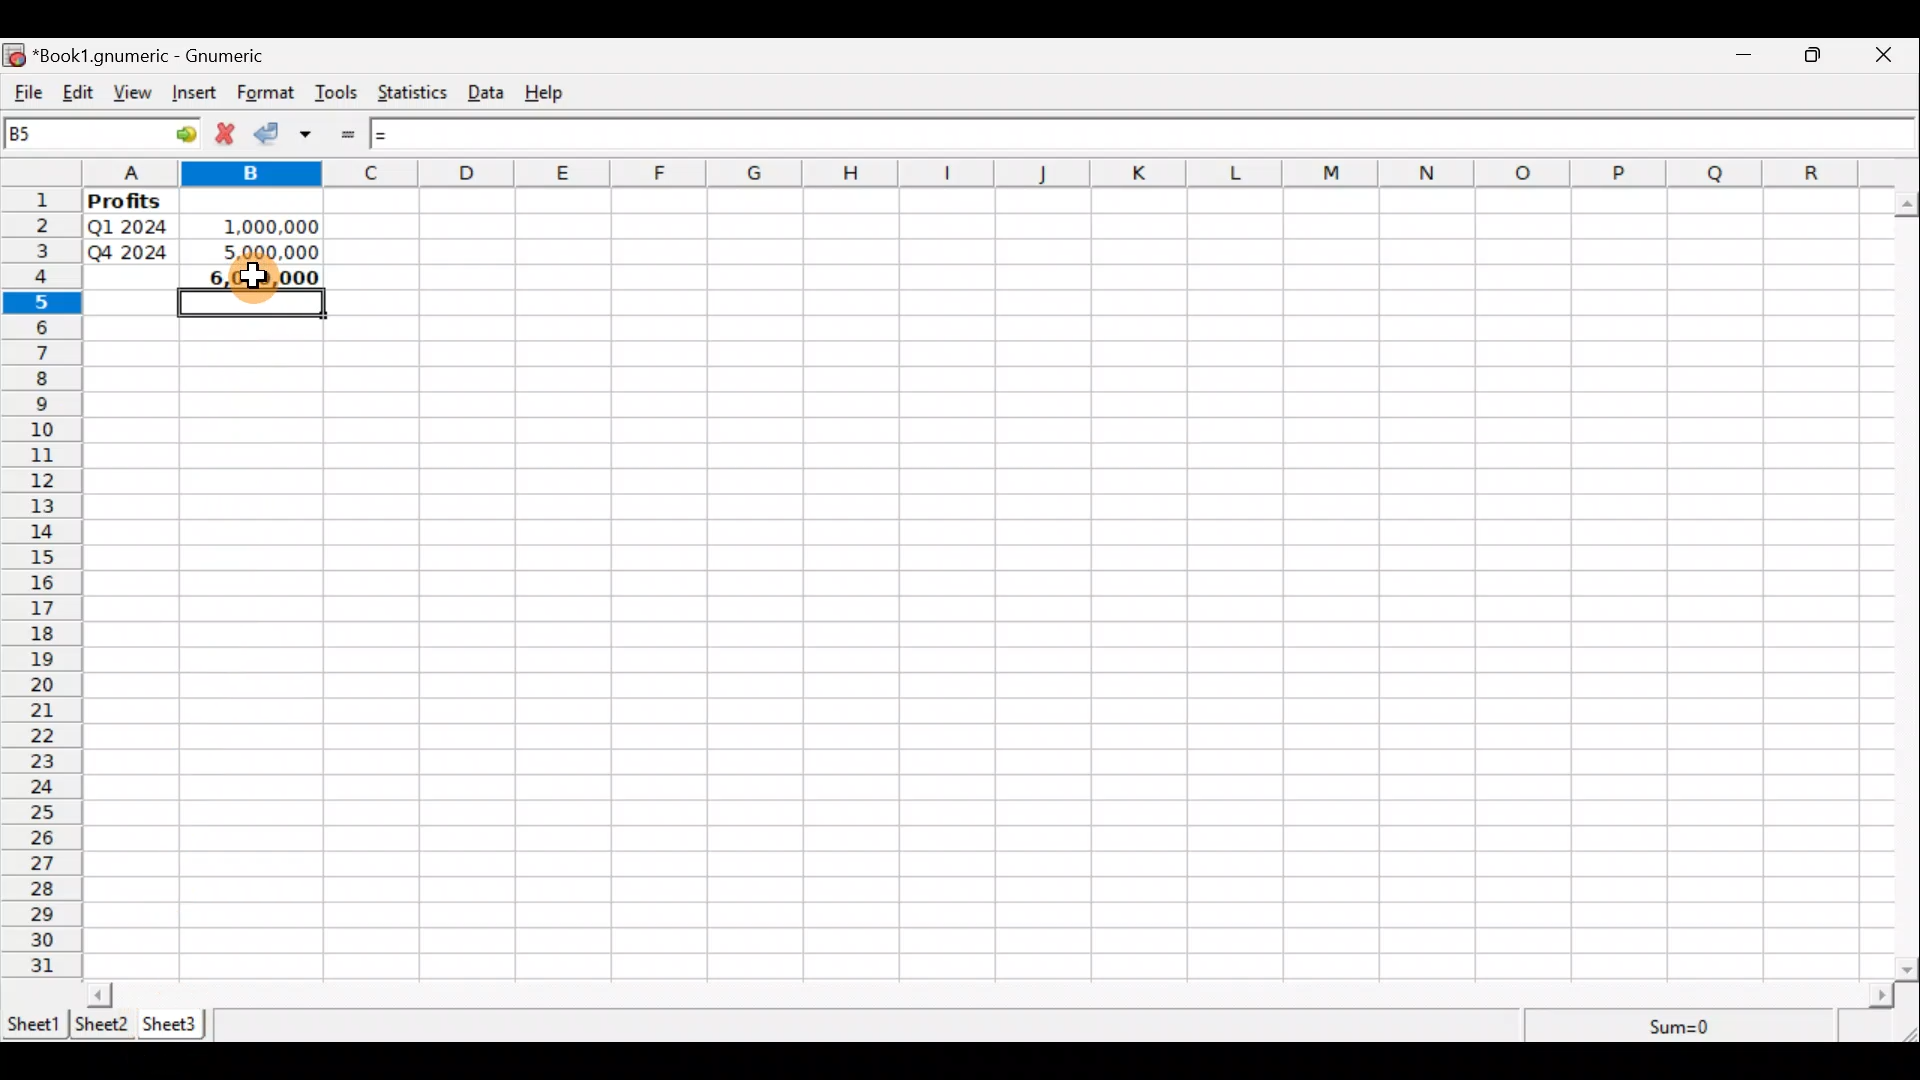 This screenshot has height=1080, width=1920. I want to click on Minimize, so click(1745, 57).